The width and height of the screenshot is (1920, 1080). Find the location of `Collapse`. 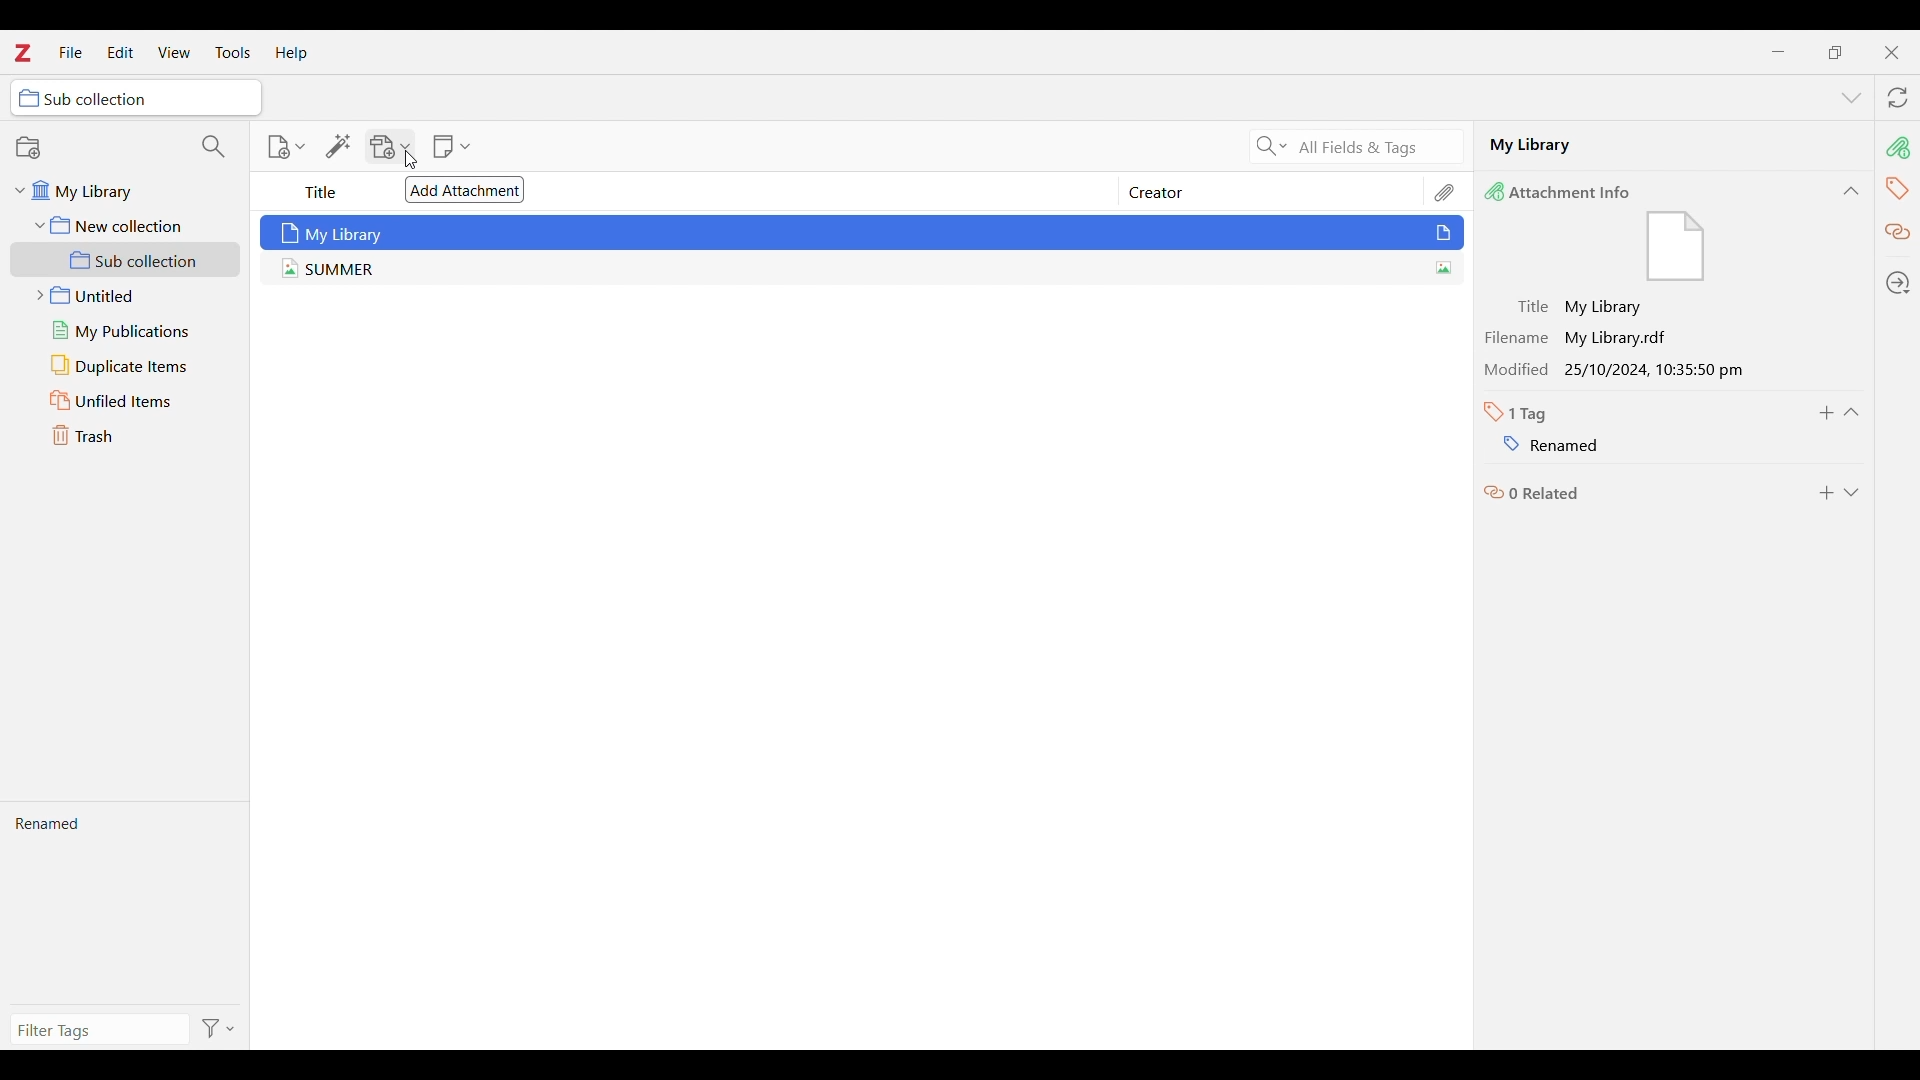

Collapse is located at coordinates (1851, 191).